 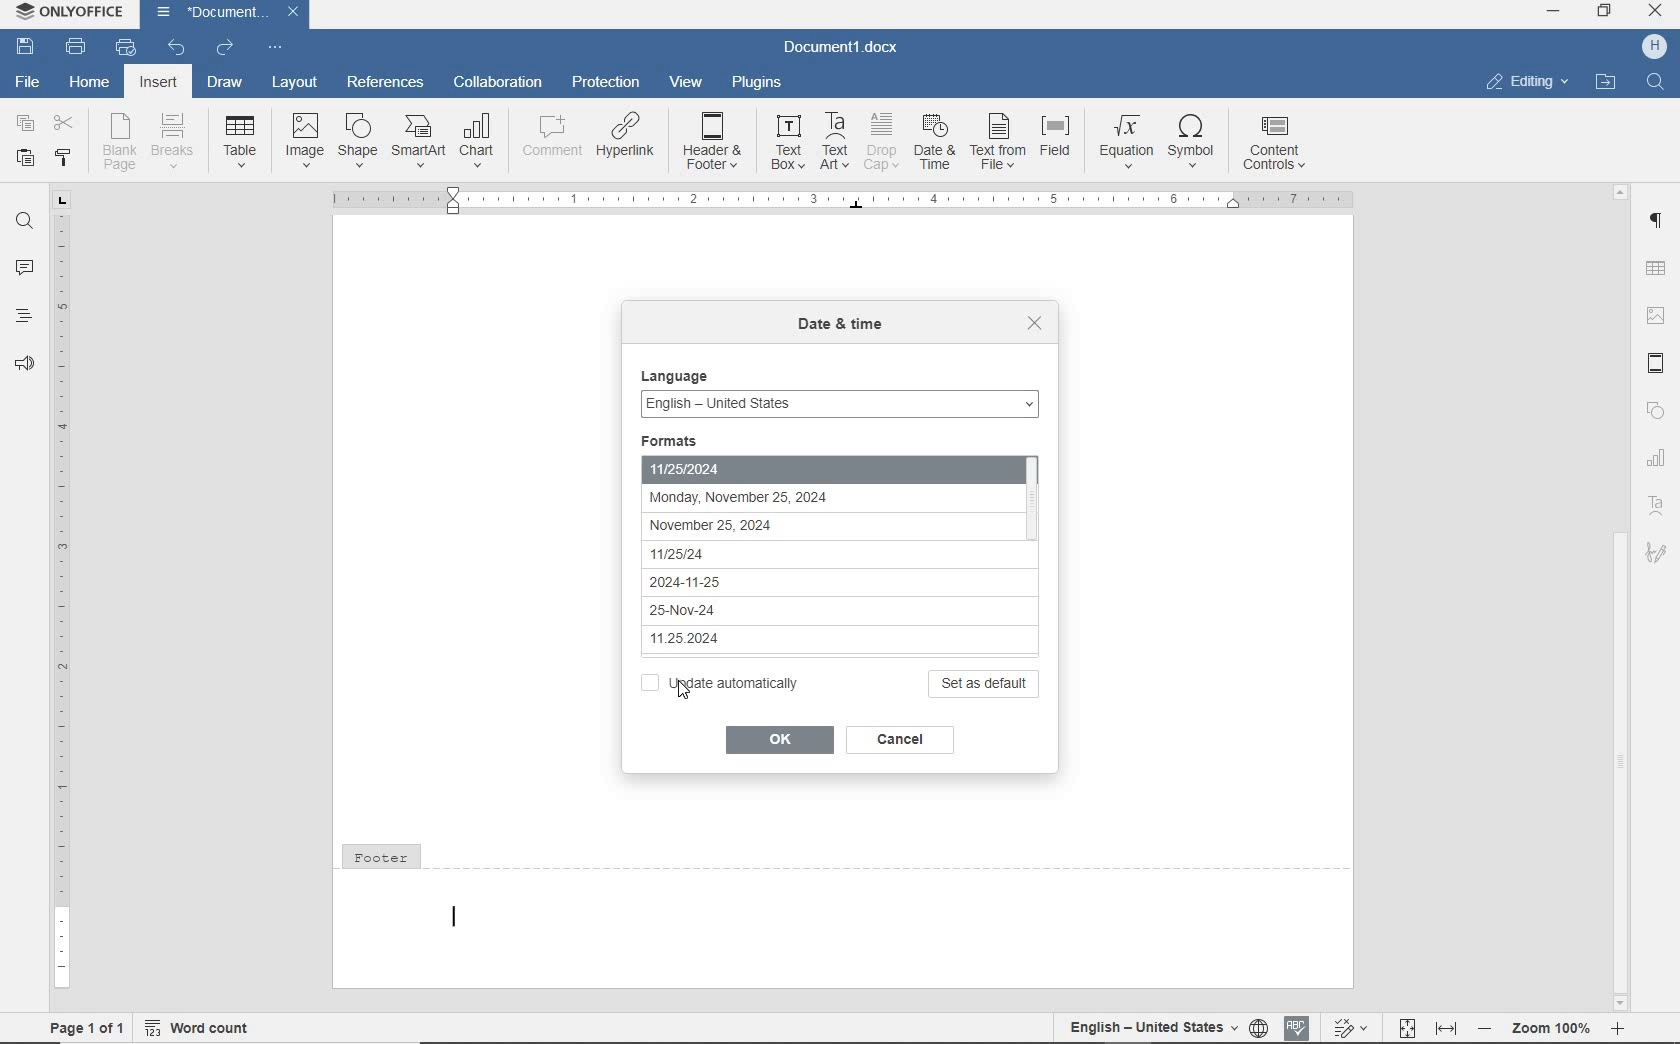 I want to click on table, so click(x=242, y=138).